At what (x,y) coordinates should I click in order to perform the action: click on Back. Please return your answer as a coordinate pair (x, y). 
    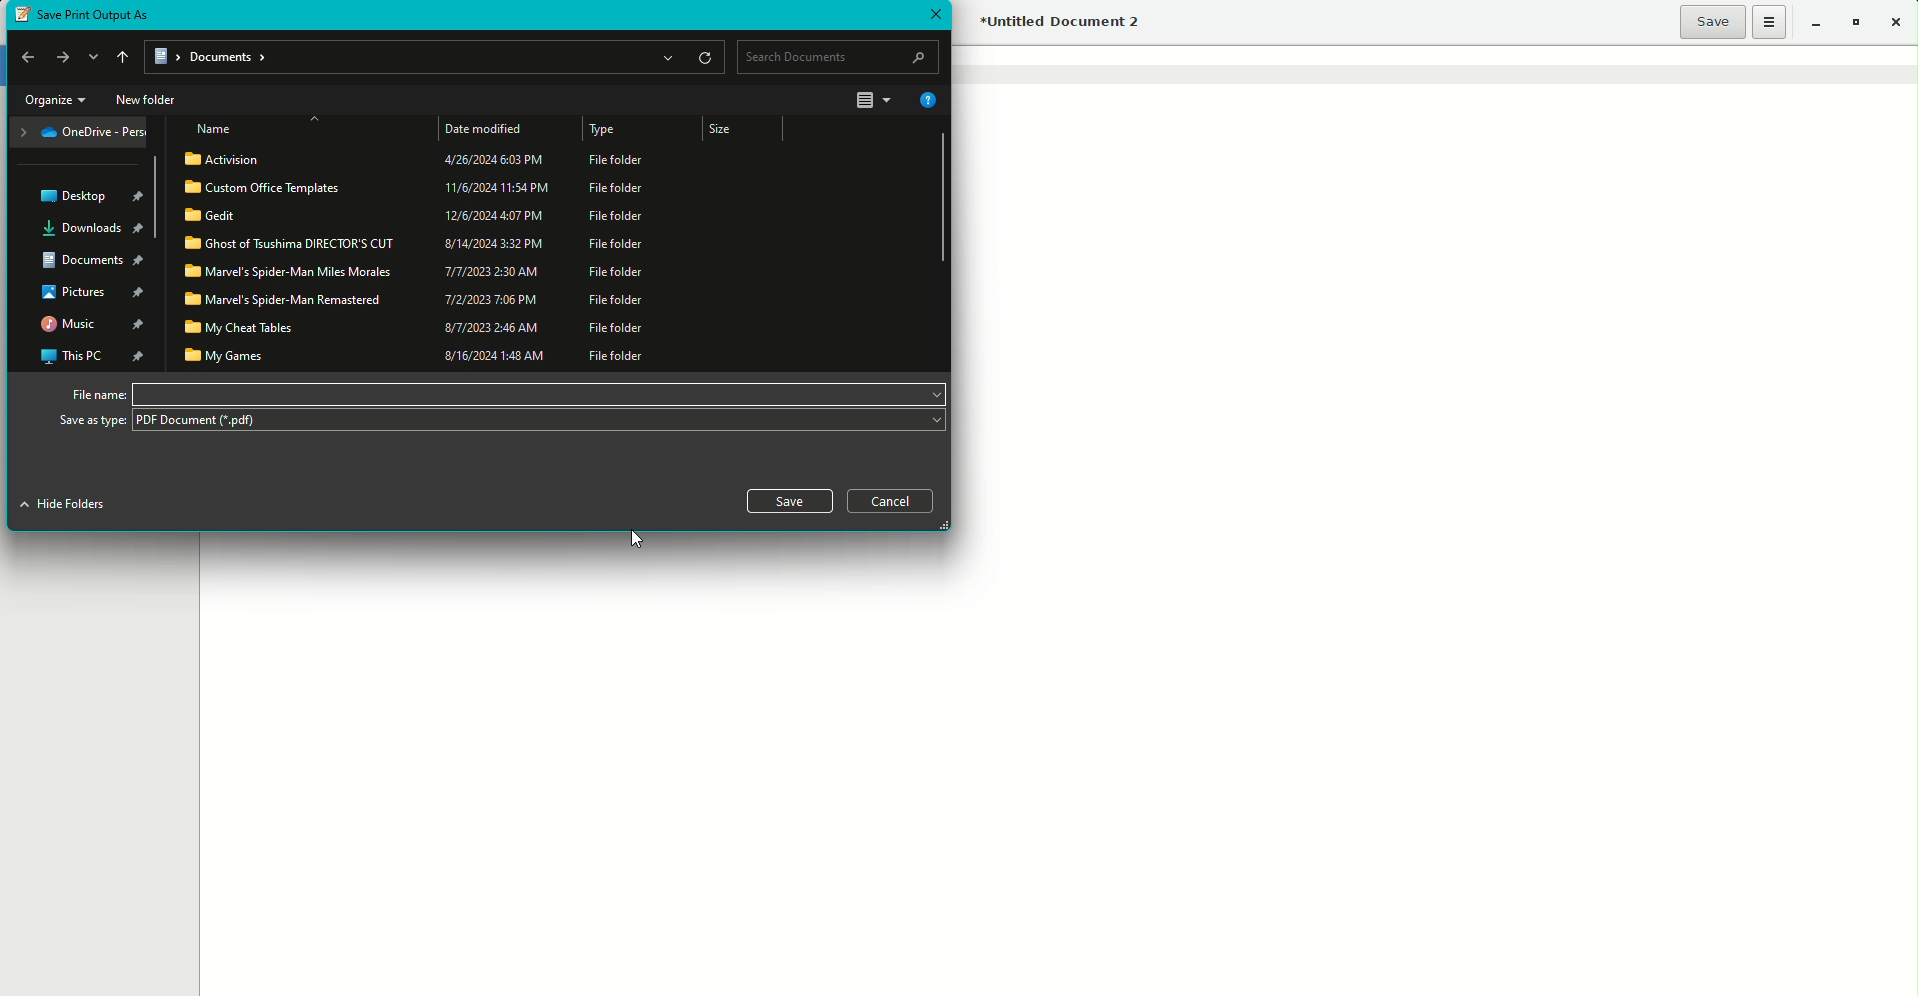
    Looking at the image, I should click on (24, 58).